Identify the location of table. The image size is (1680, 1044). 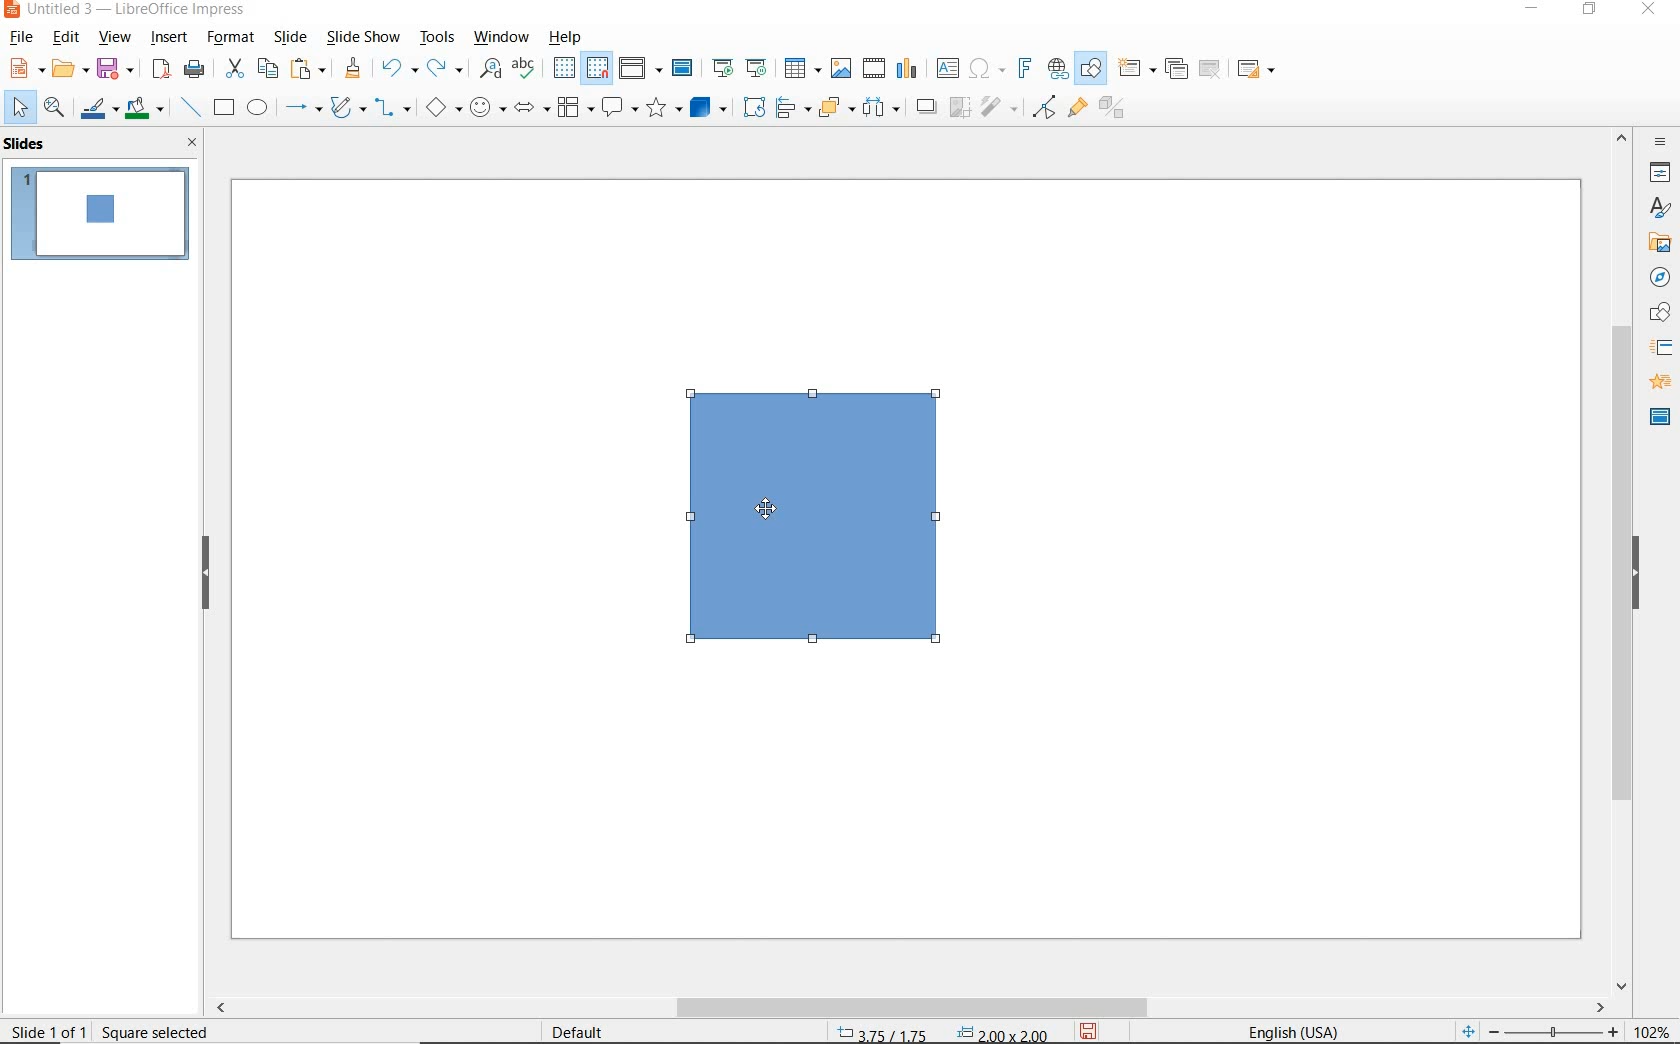
(801, 69).